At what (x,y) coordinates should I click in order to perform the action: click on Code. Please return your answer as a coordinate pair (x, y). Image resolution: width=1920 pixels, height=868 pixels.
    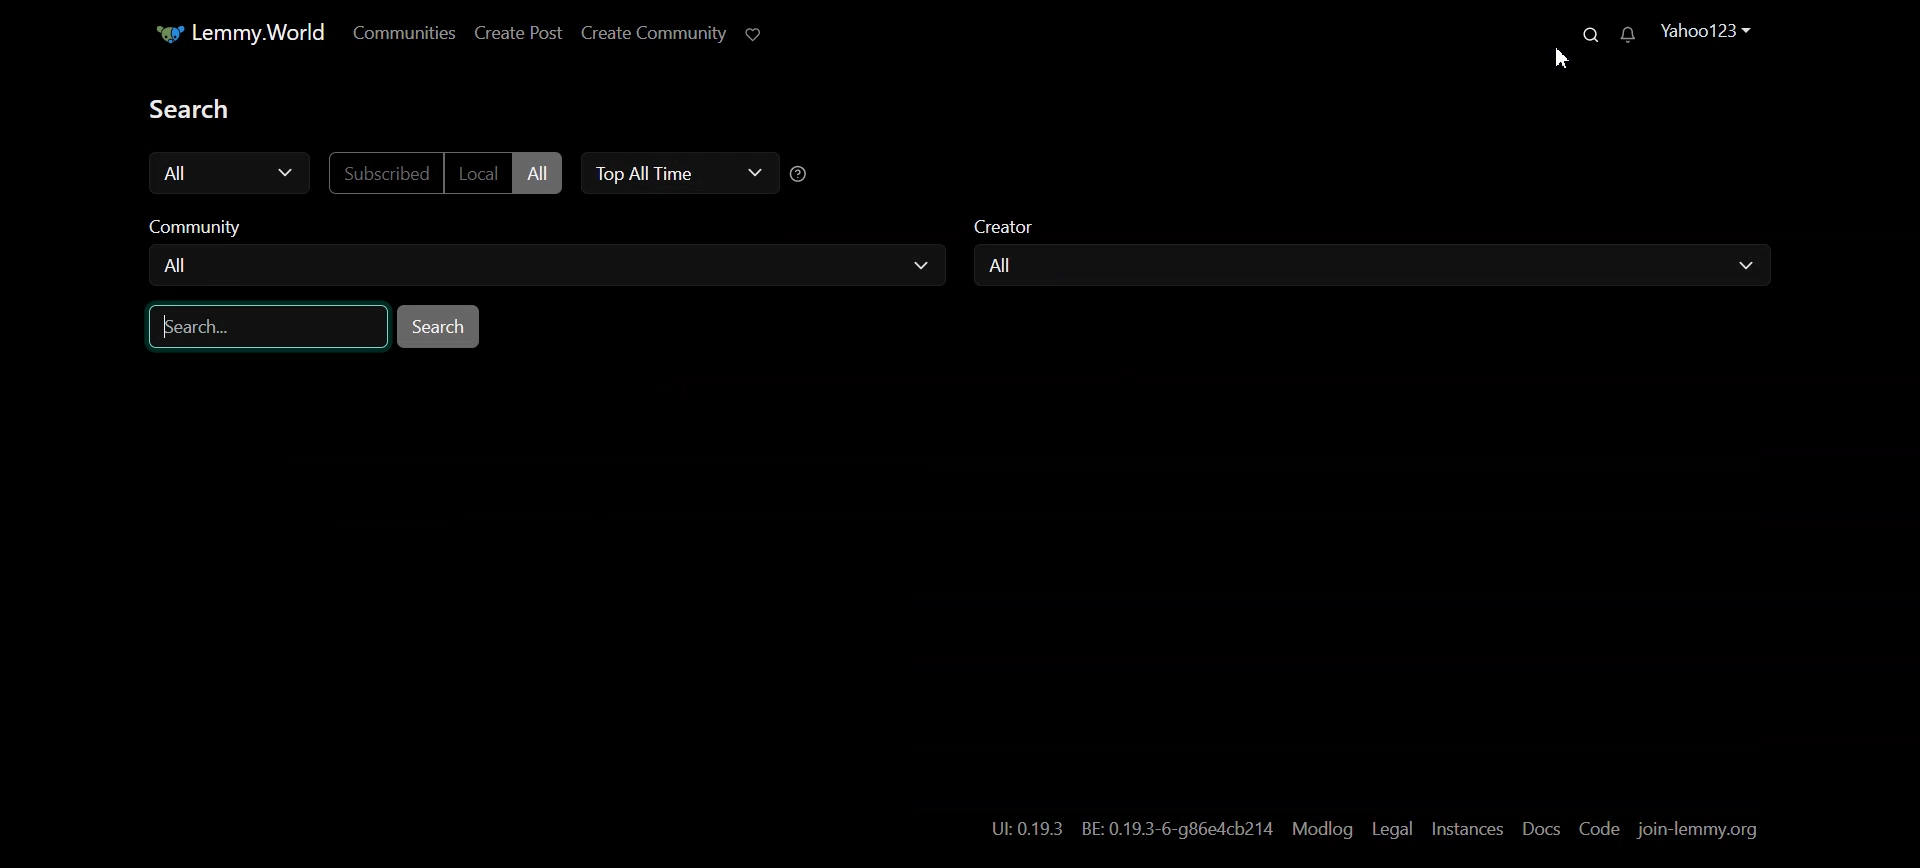
    Looking at the image, I should click on (1598, 826).